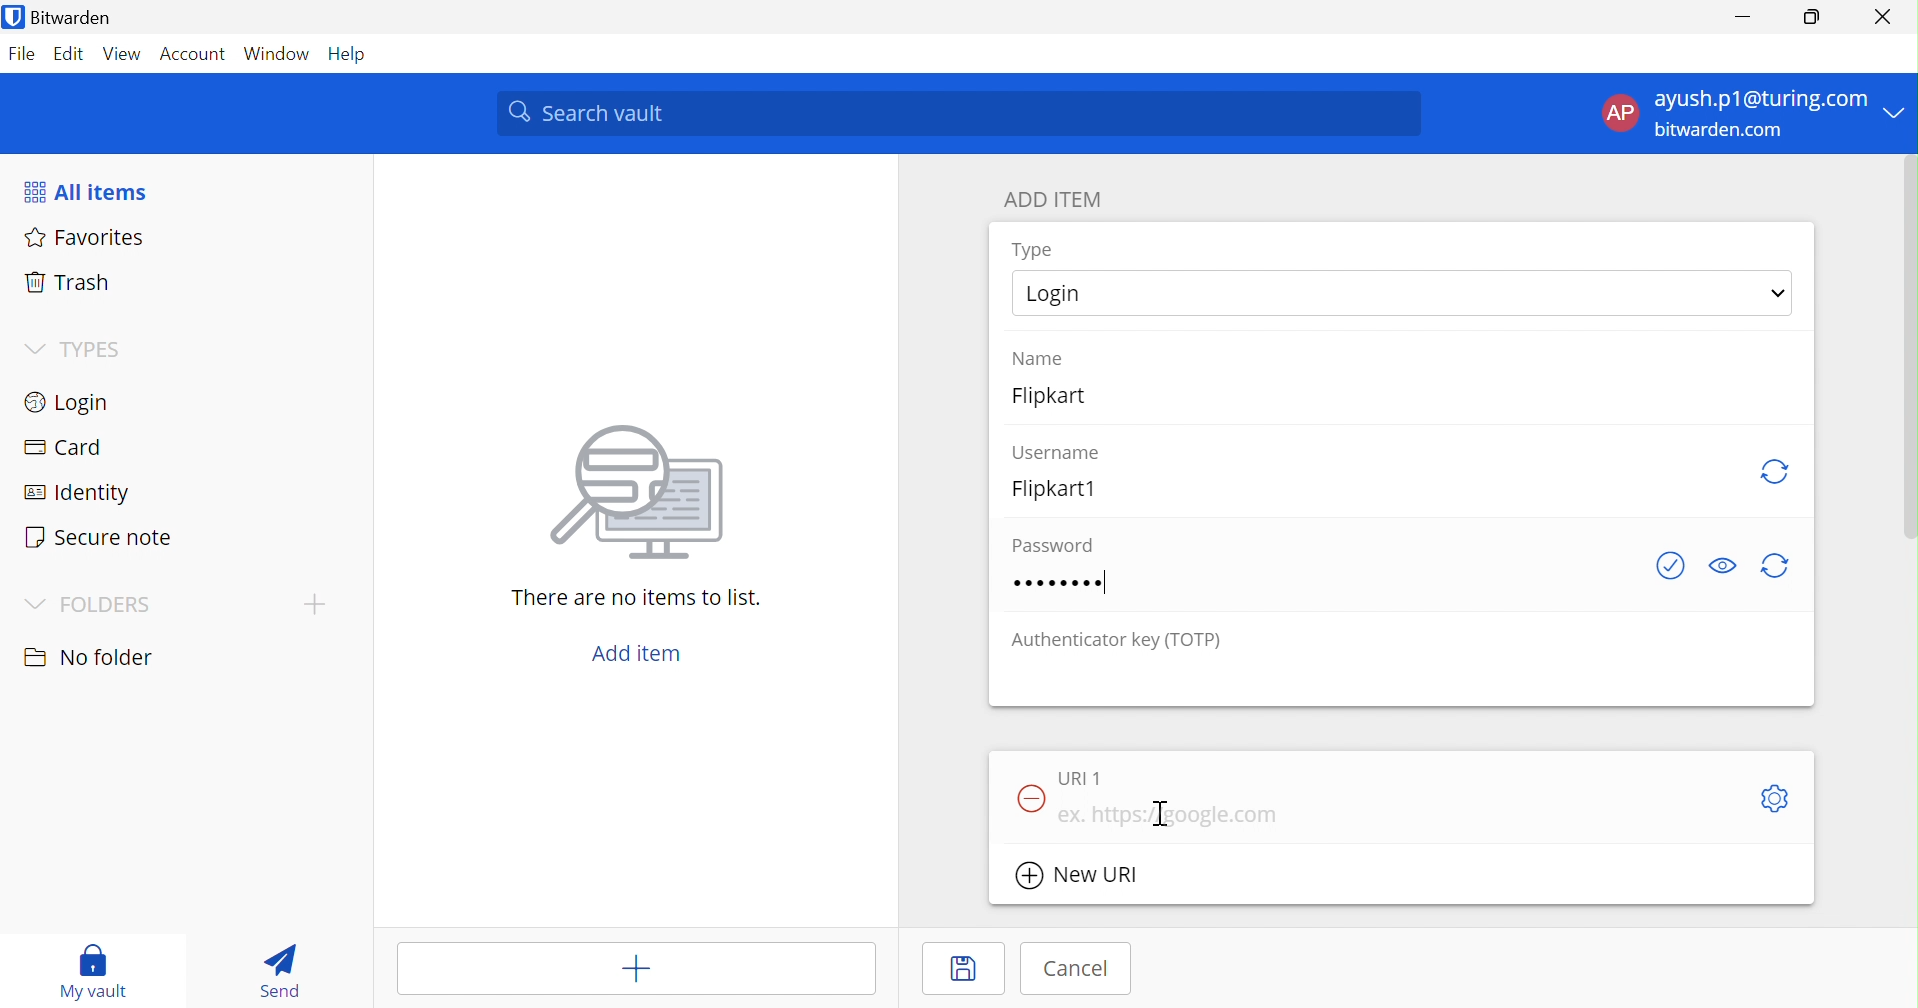 Image resolution: width=1918 pixels, height=1008 pixels. Describe the element at coordinates (636, 970) in the screenshot. I see `Add item` at that location.